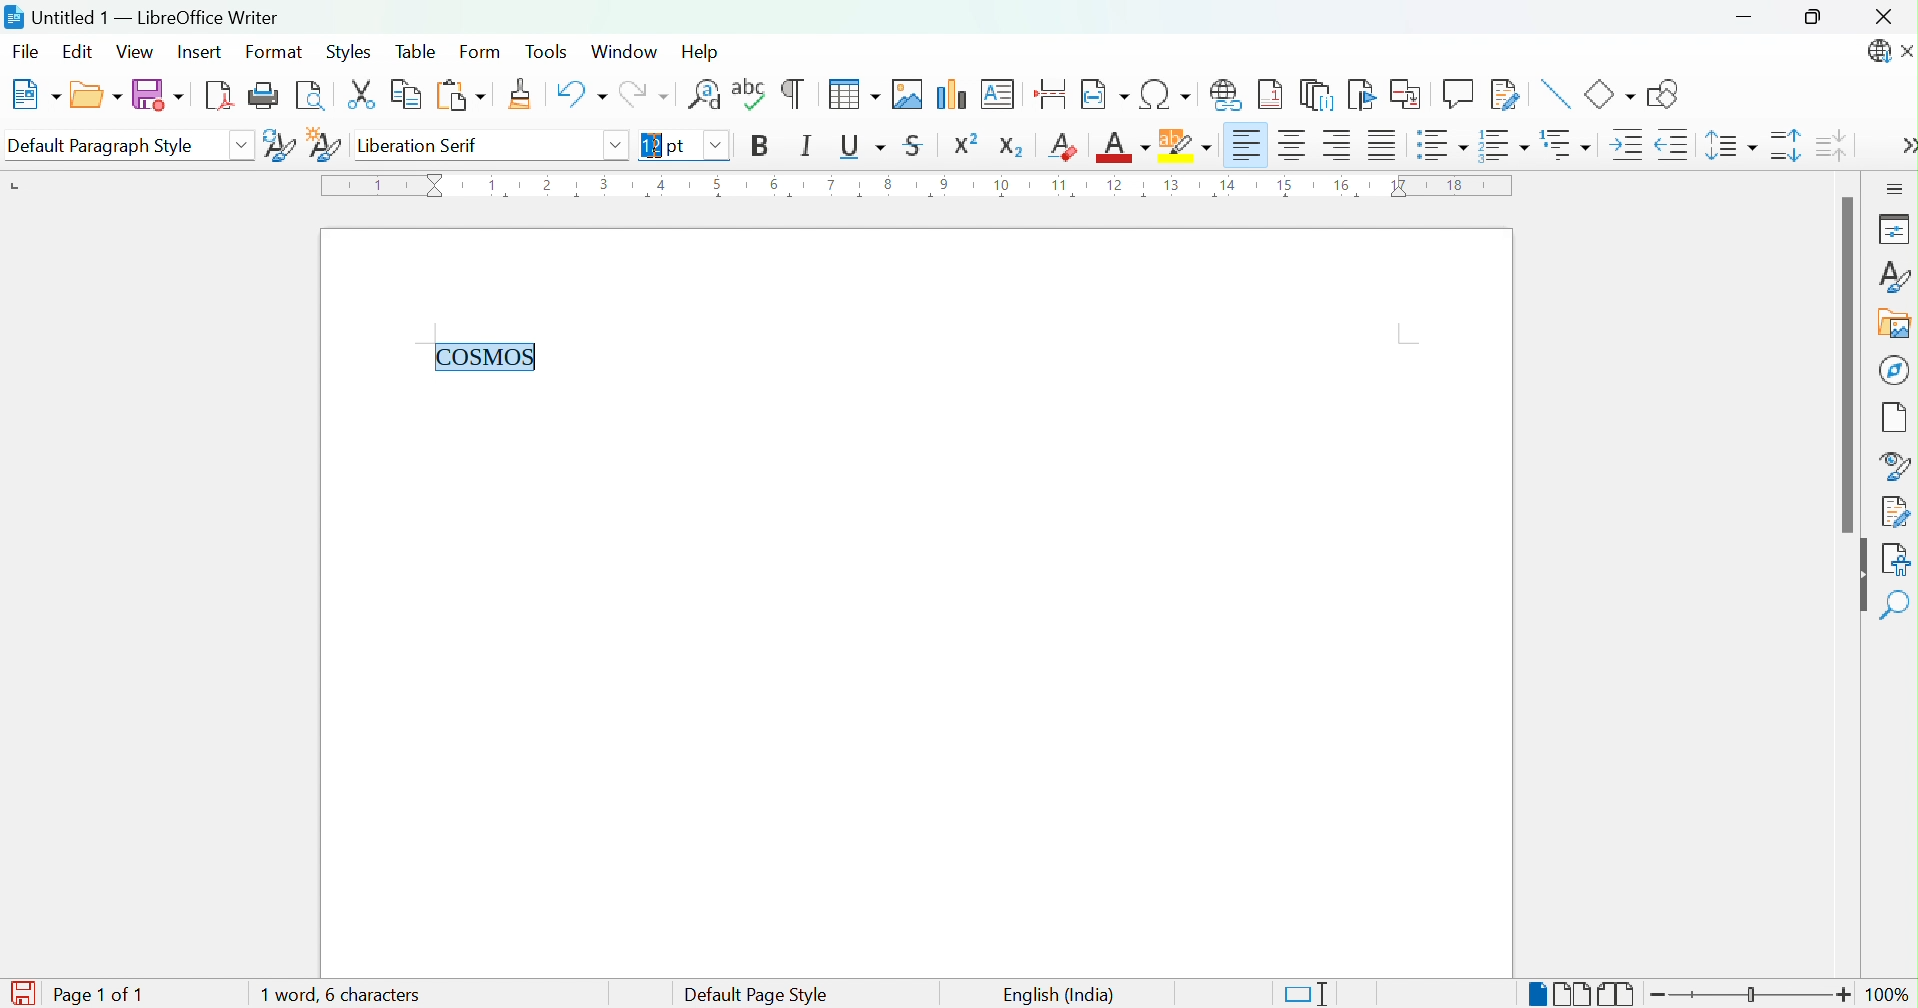  I want to click on Find, so click(1898, 605).